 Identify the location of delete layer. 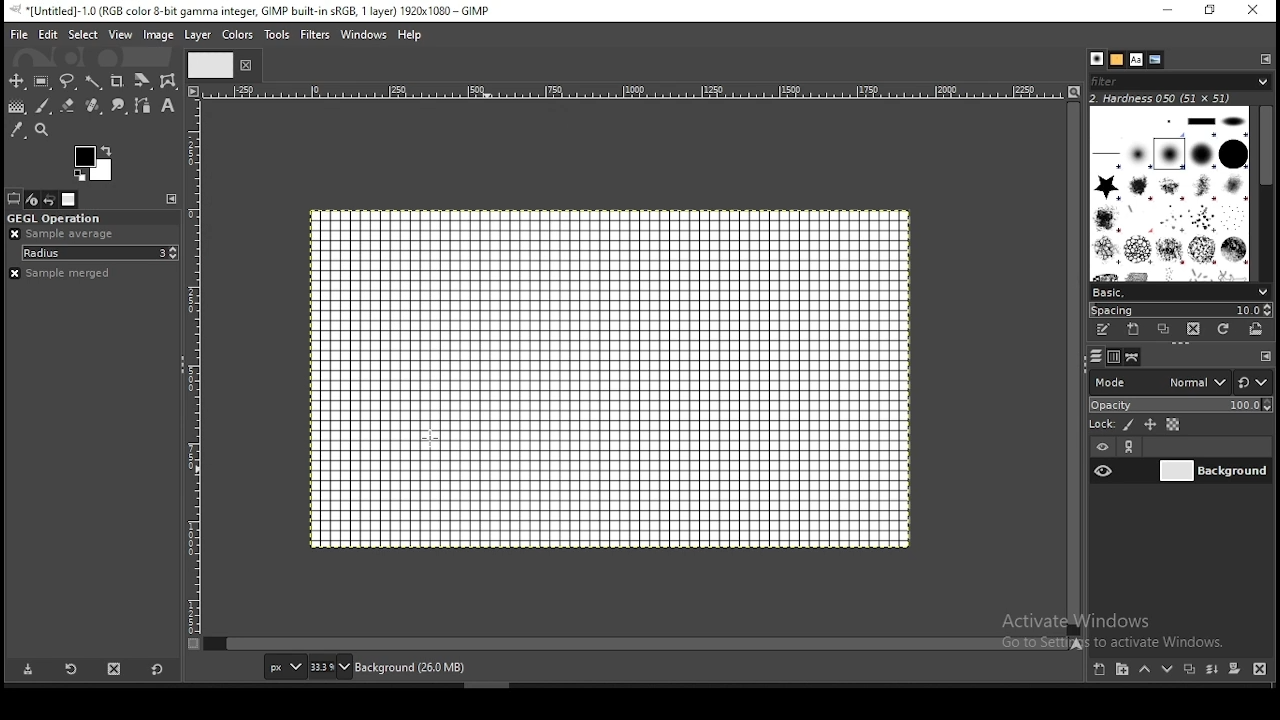
(1258, 670).